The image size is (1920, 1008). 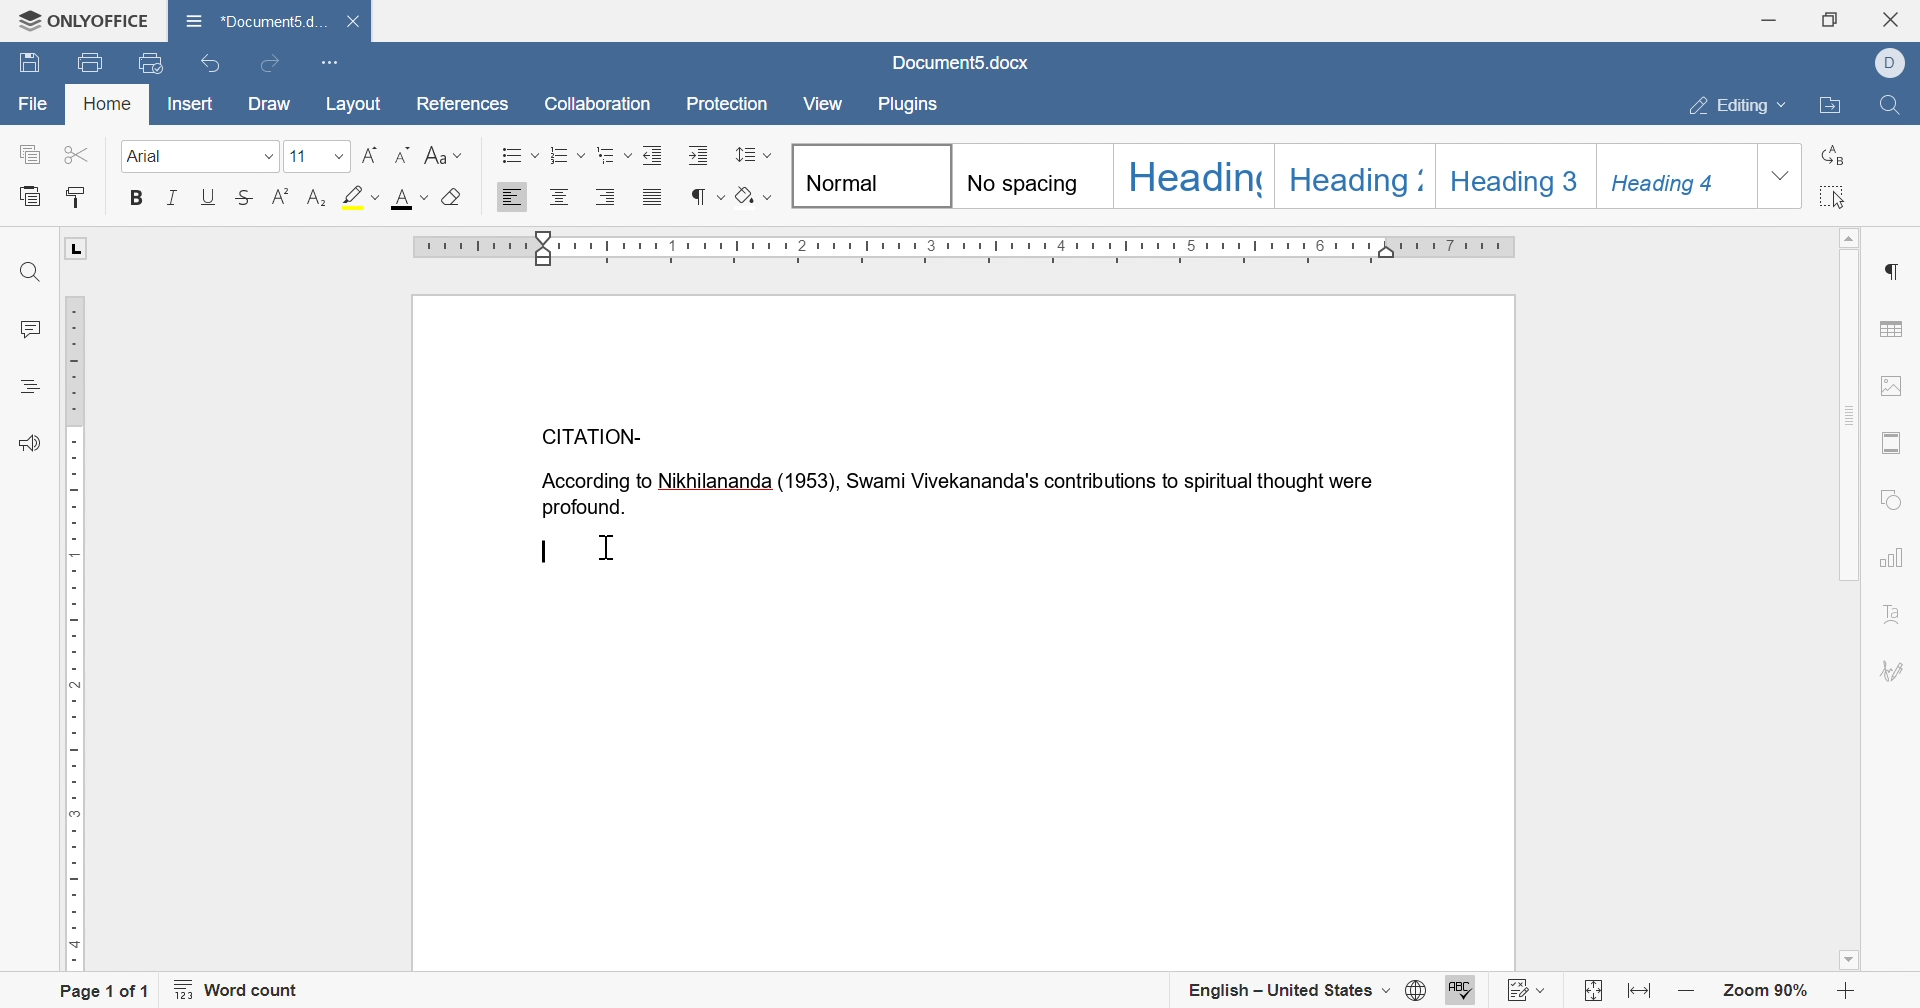 What do you see at coordinates (29, 102) in the screenshot?
I see `file` at bounding box center [29, 102].